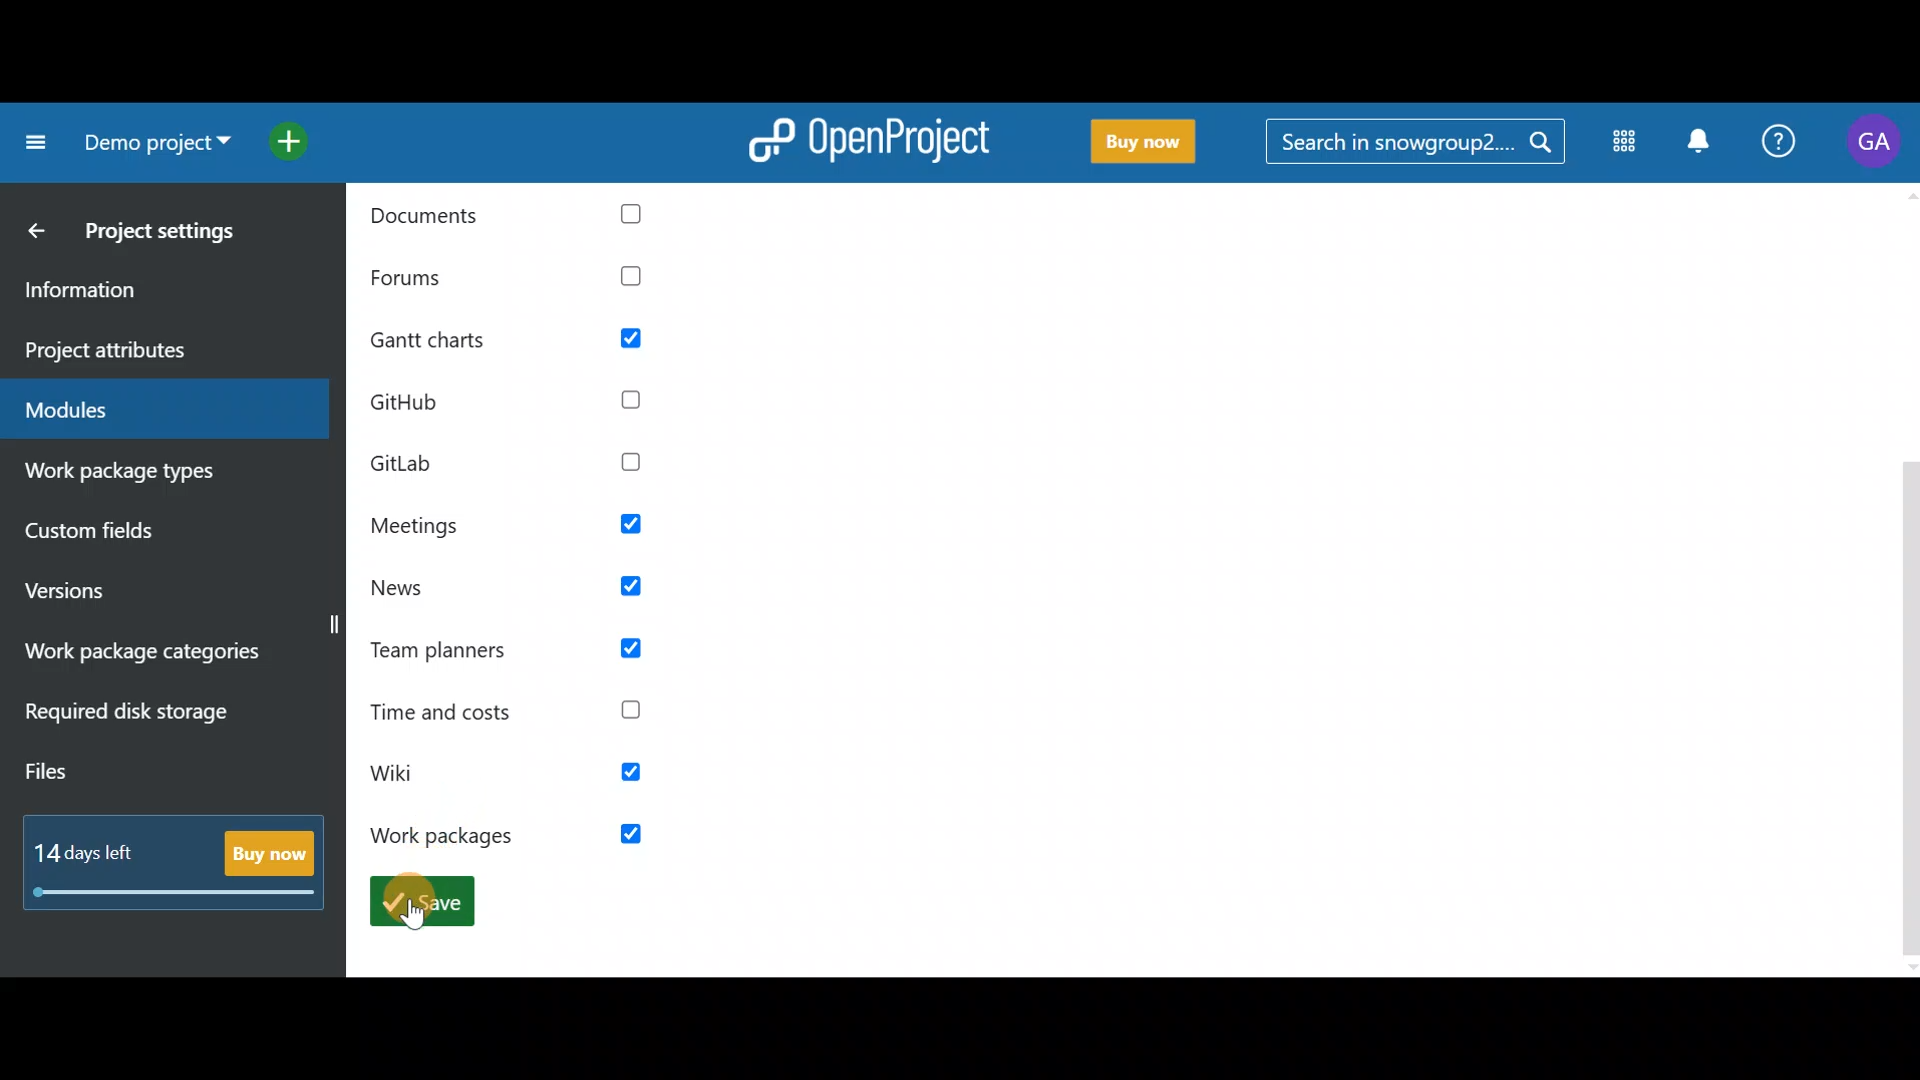 This screenshot has width=1920, height=1080. What do you see at coordinates (518, 279) in the screenshot?
I see `Forums` at bounding box center [518, 279].